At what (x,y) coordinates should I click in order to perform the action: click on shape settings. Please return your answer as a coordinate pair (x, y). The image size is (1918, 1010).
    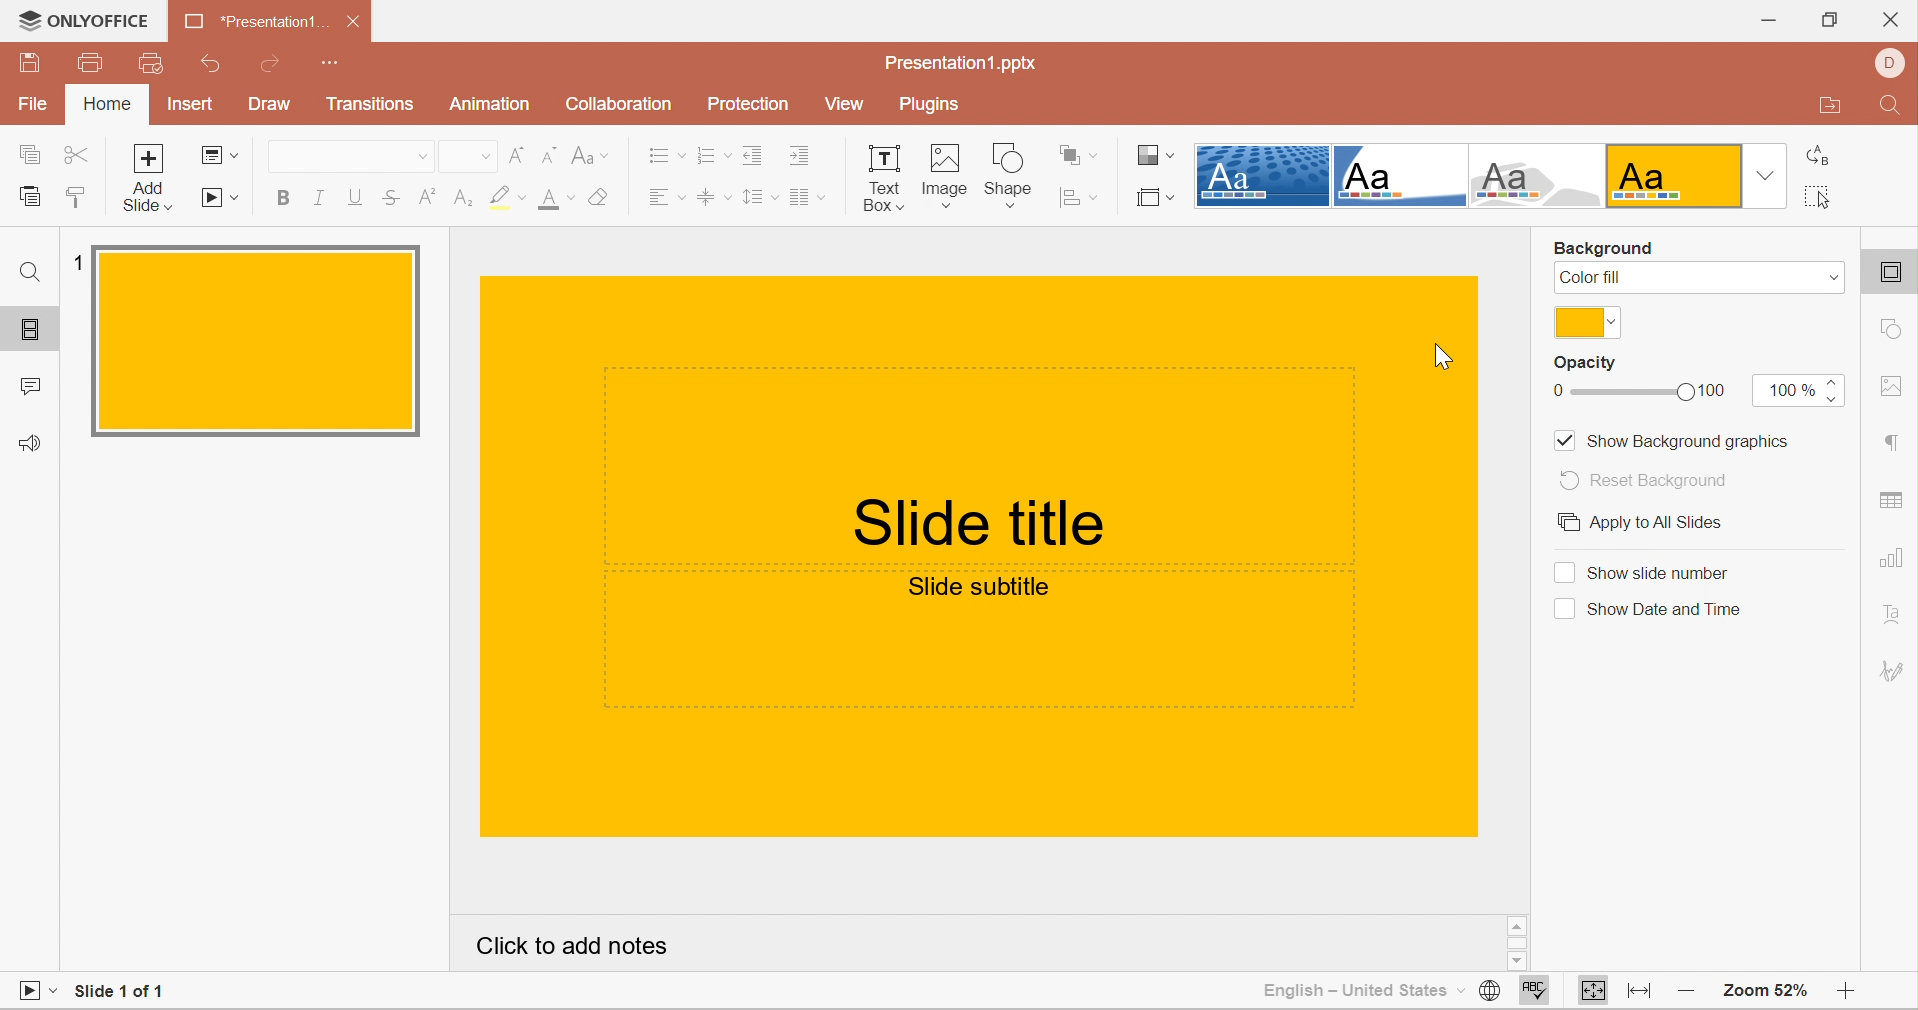
    Looking at the image, I should click on (1896, 332).